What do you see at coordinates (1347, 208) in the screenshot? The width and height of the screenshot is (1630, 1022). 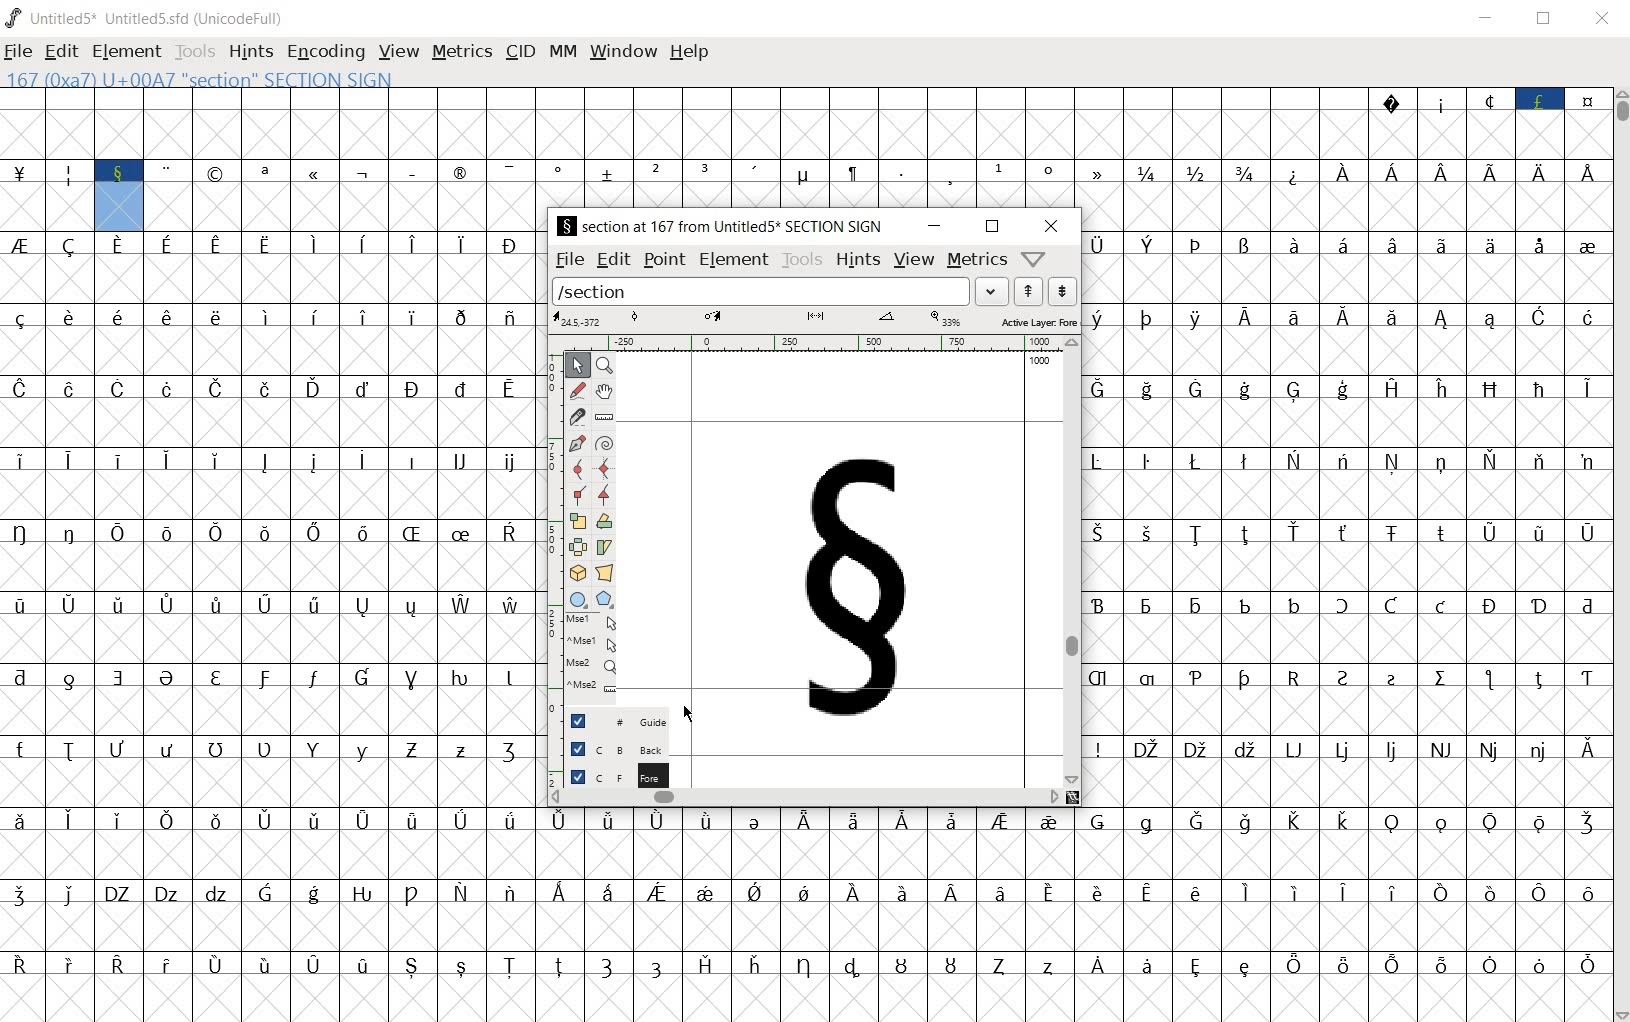 I see `empty cells` at bounding box center [1347, 208].